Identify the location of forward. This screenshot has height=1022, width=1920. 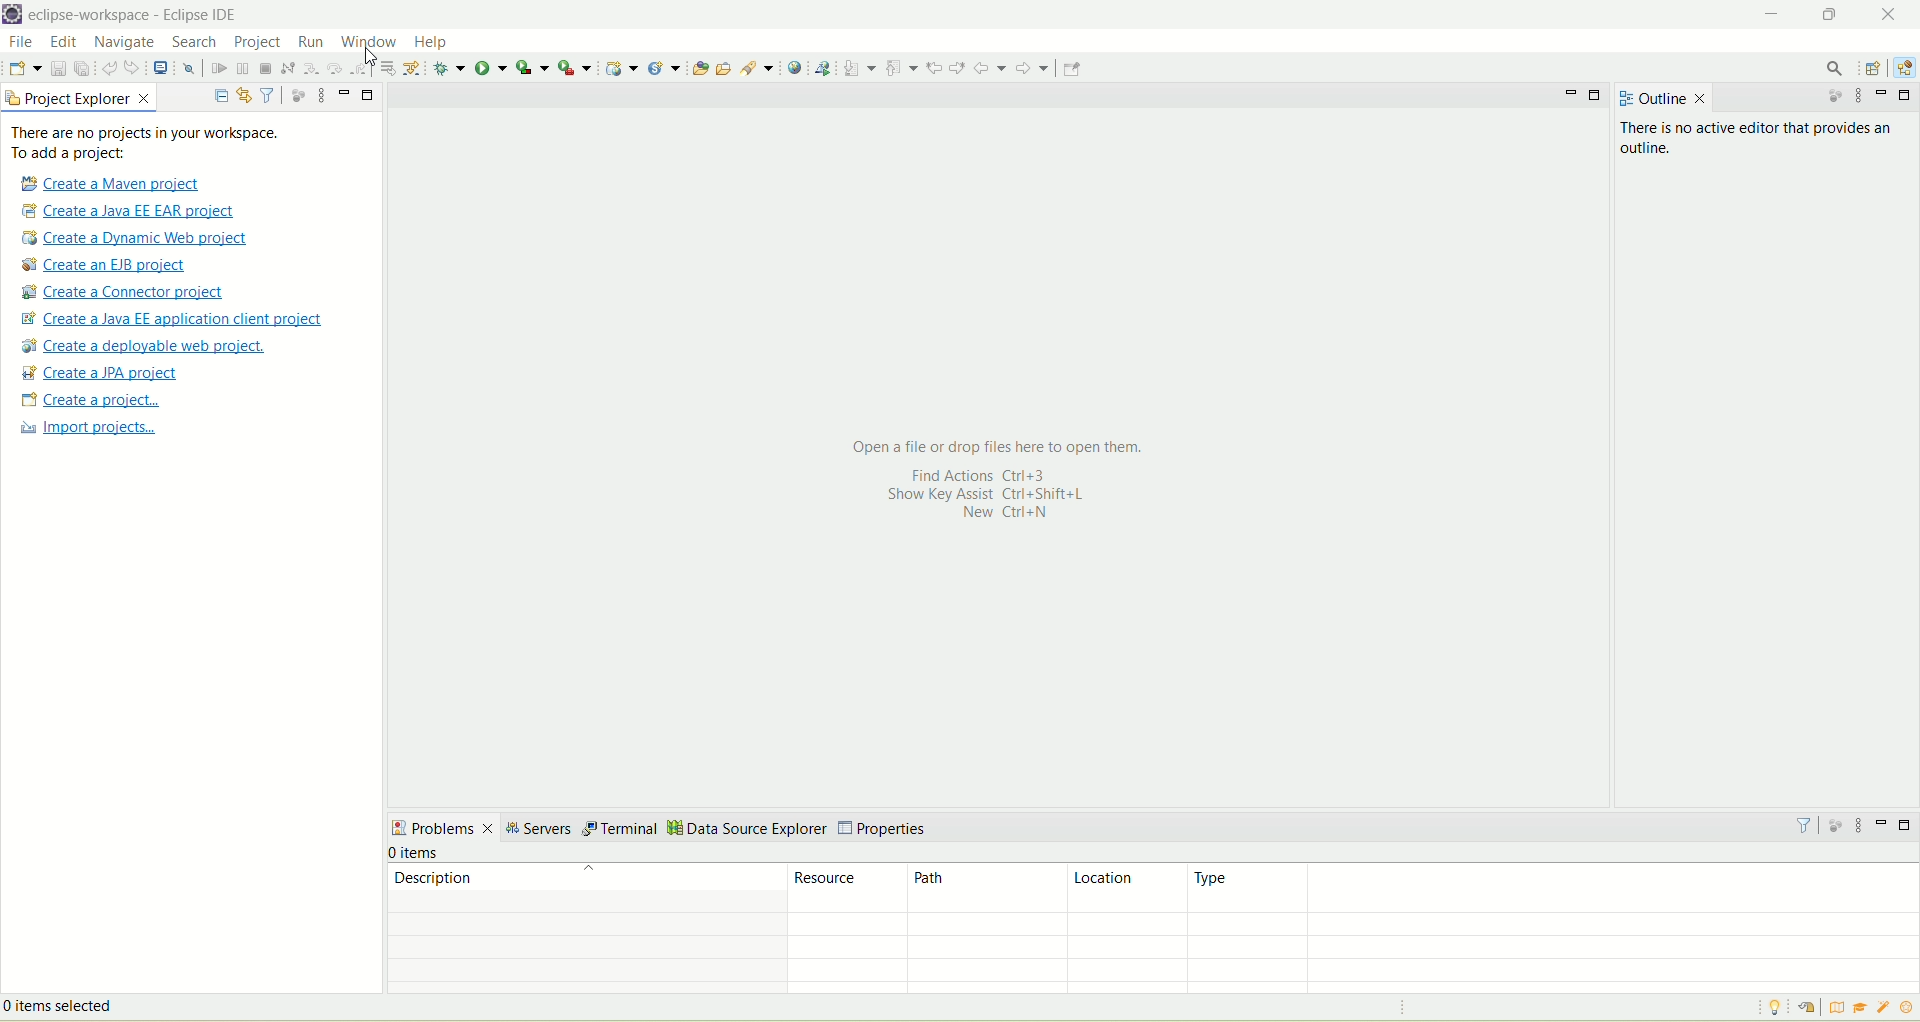
(1031, 68).